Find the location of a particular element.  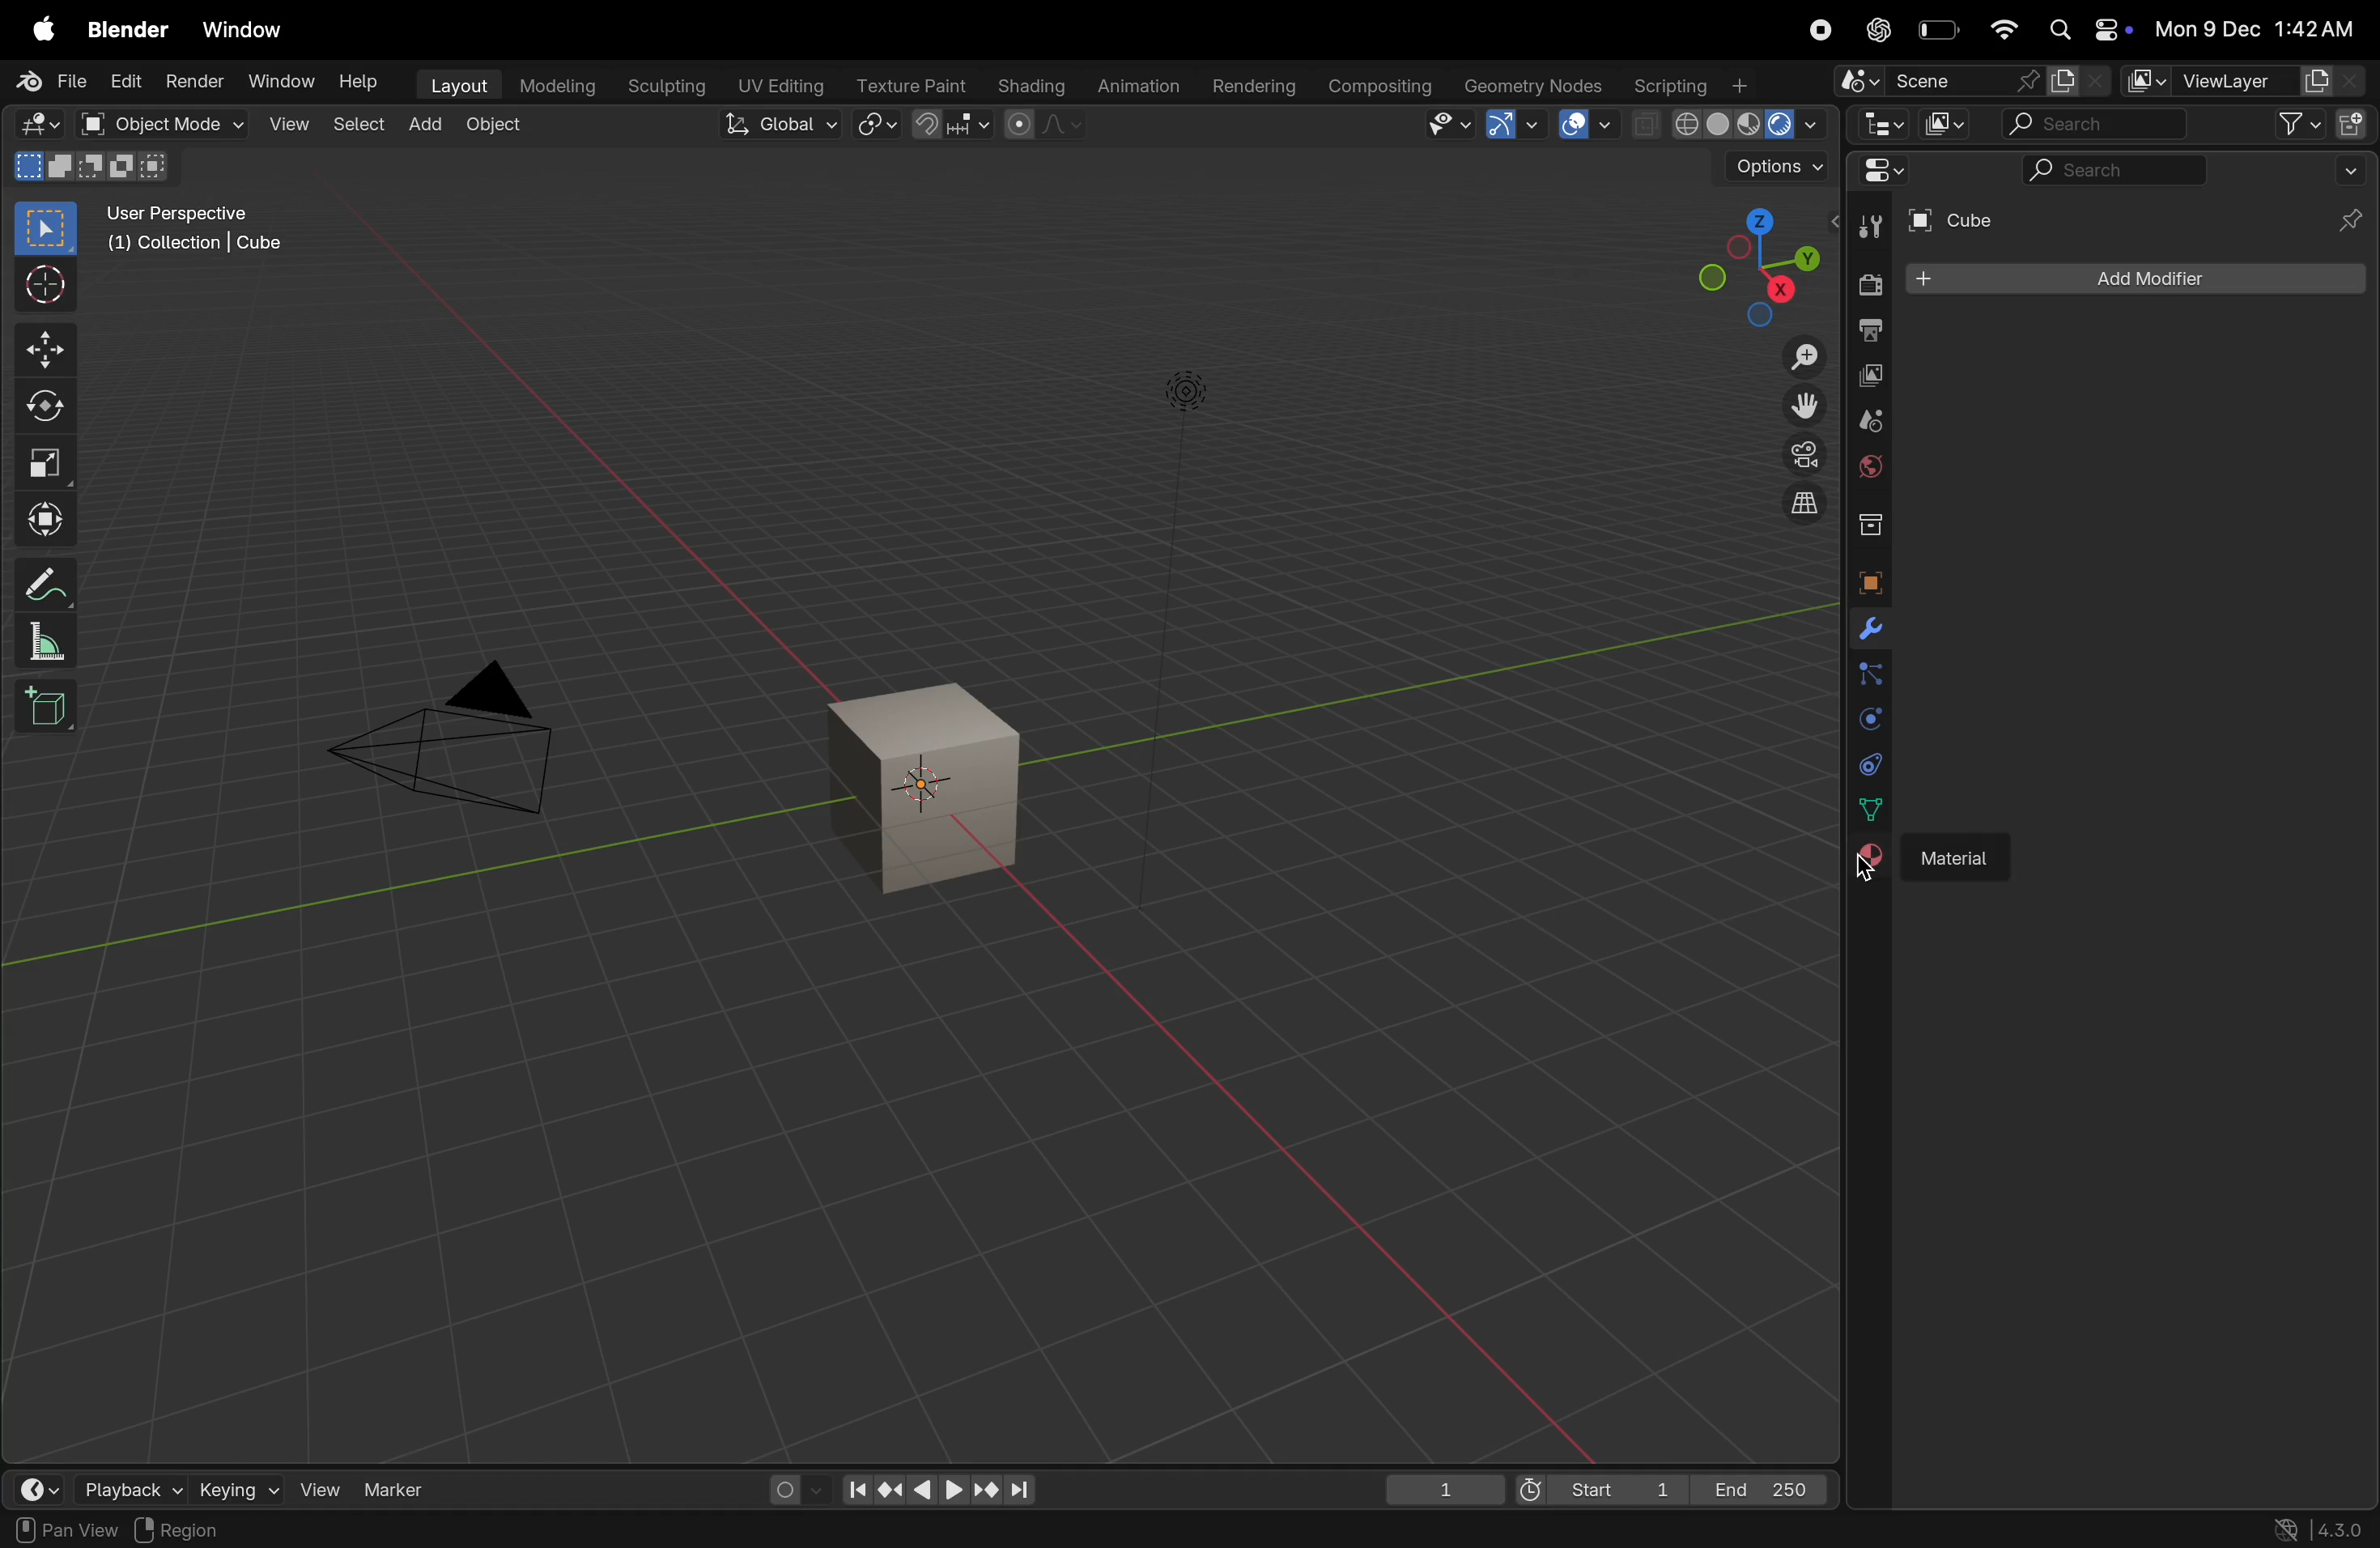

sculpting is located at coordinates (664, 86).